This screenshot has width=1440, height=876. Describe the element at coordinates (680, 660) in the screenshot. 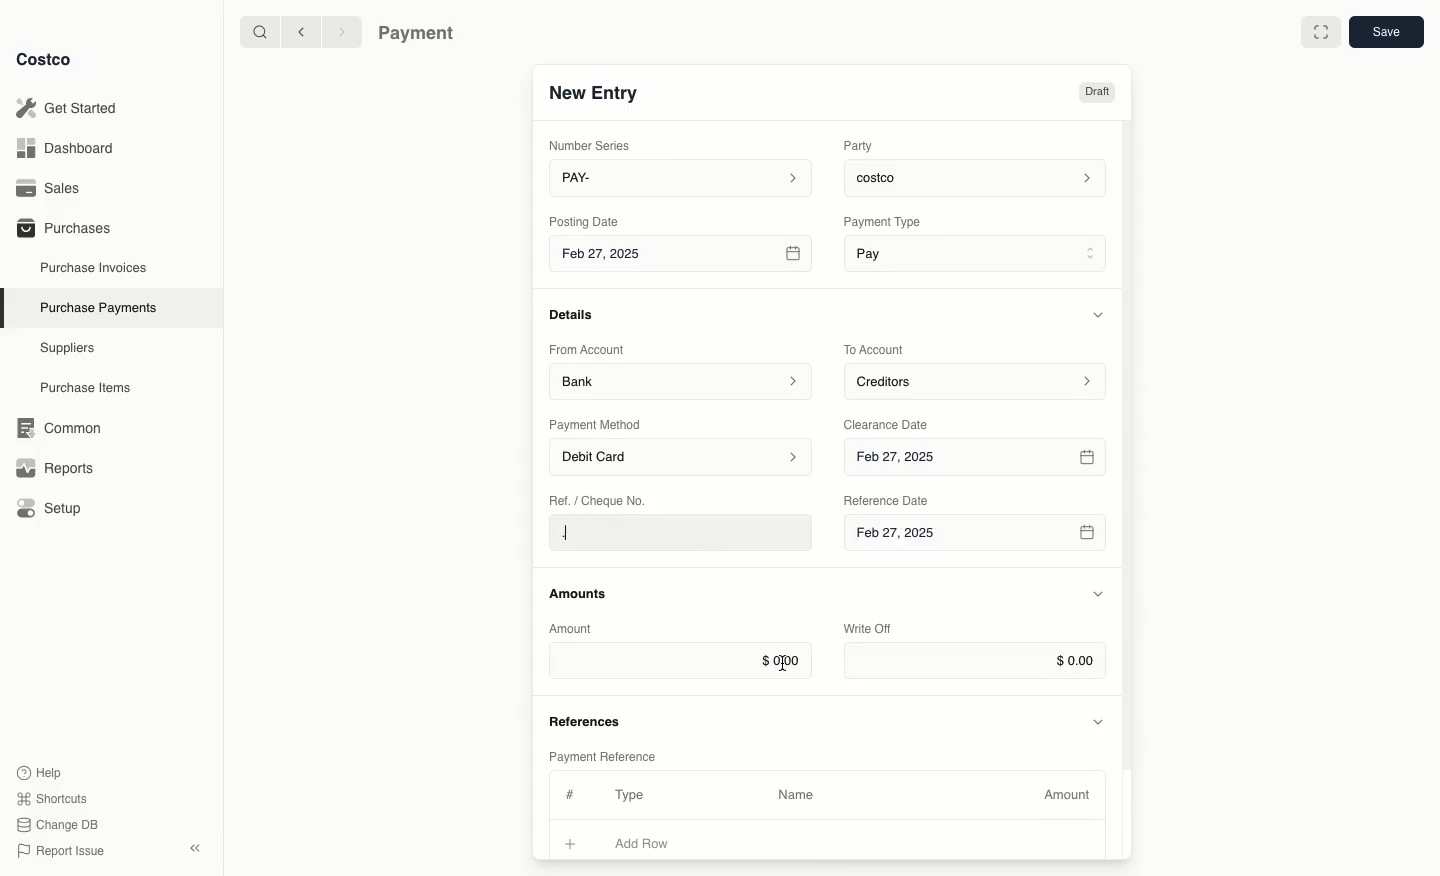

I see `$0.00` at that location.